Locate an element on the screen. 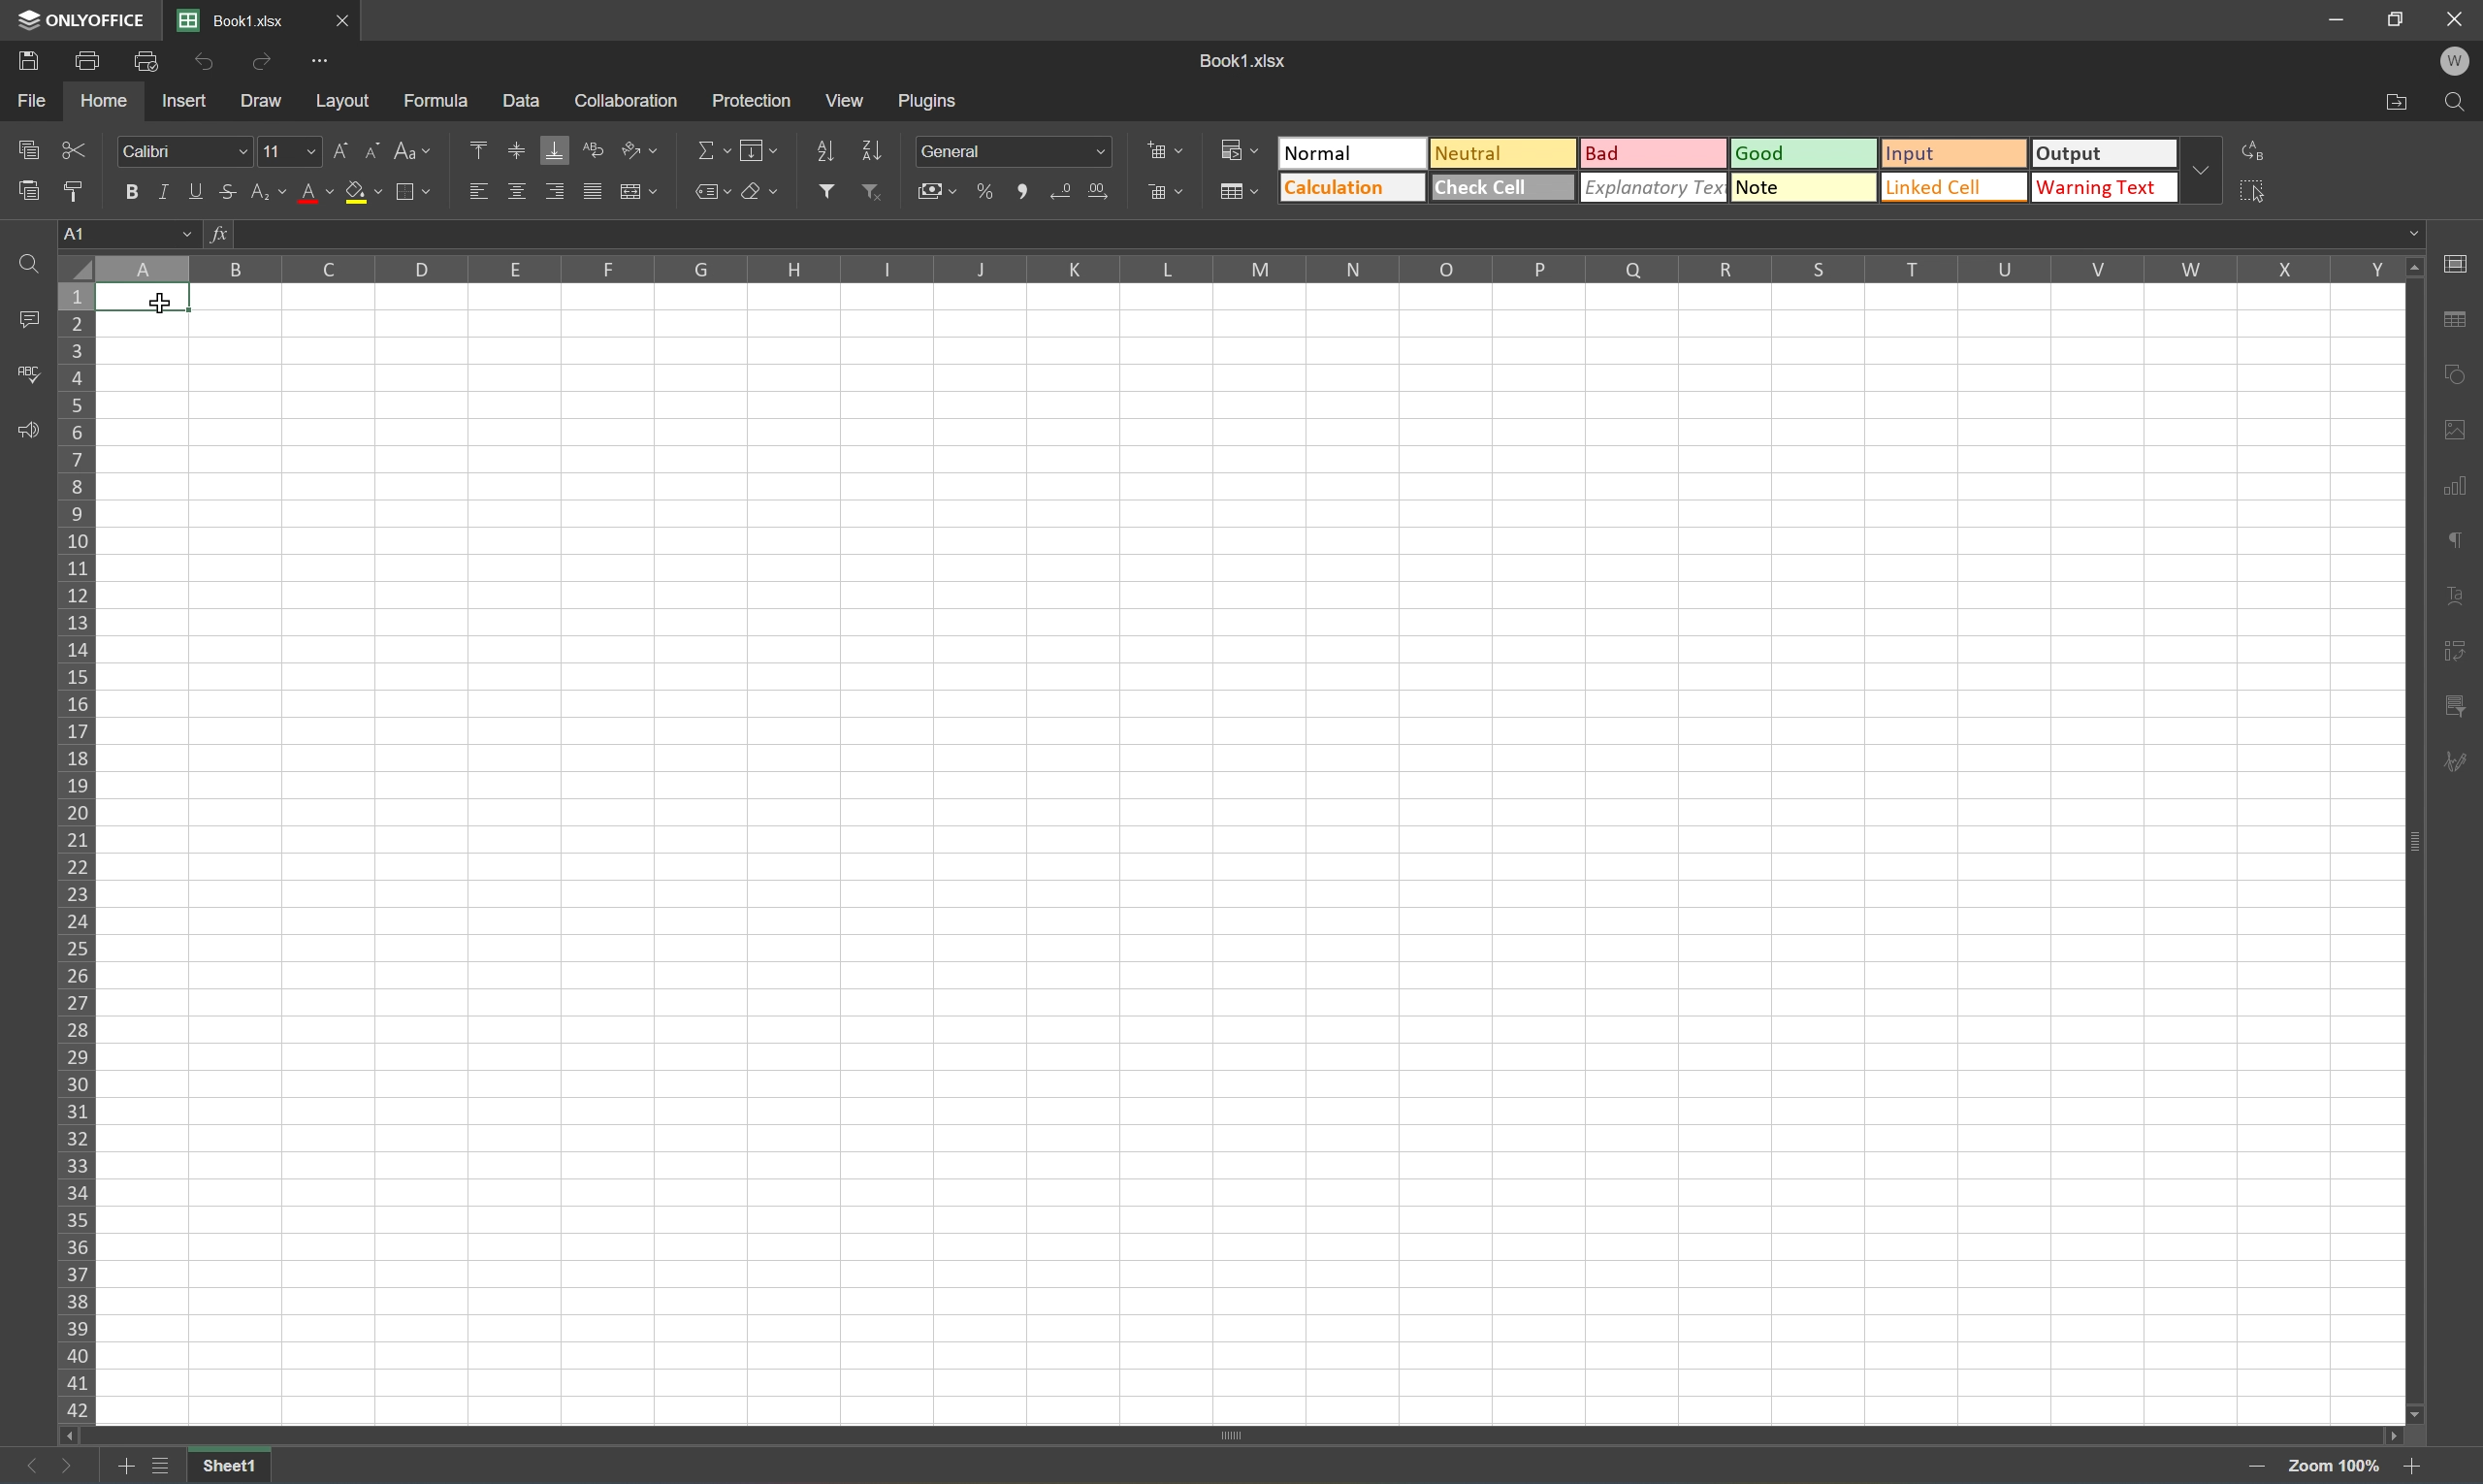  Check cell is located at coordinates (1501, 188).